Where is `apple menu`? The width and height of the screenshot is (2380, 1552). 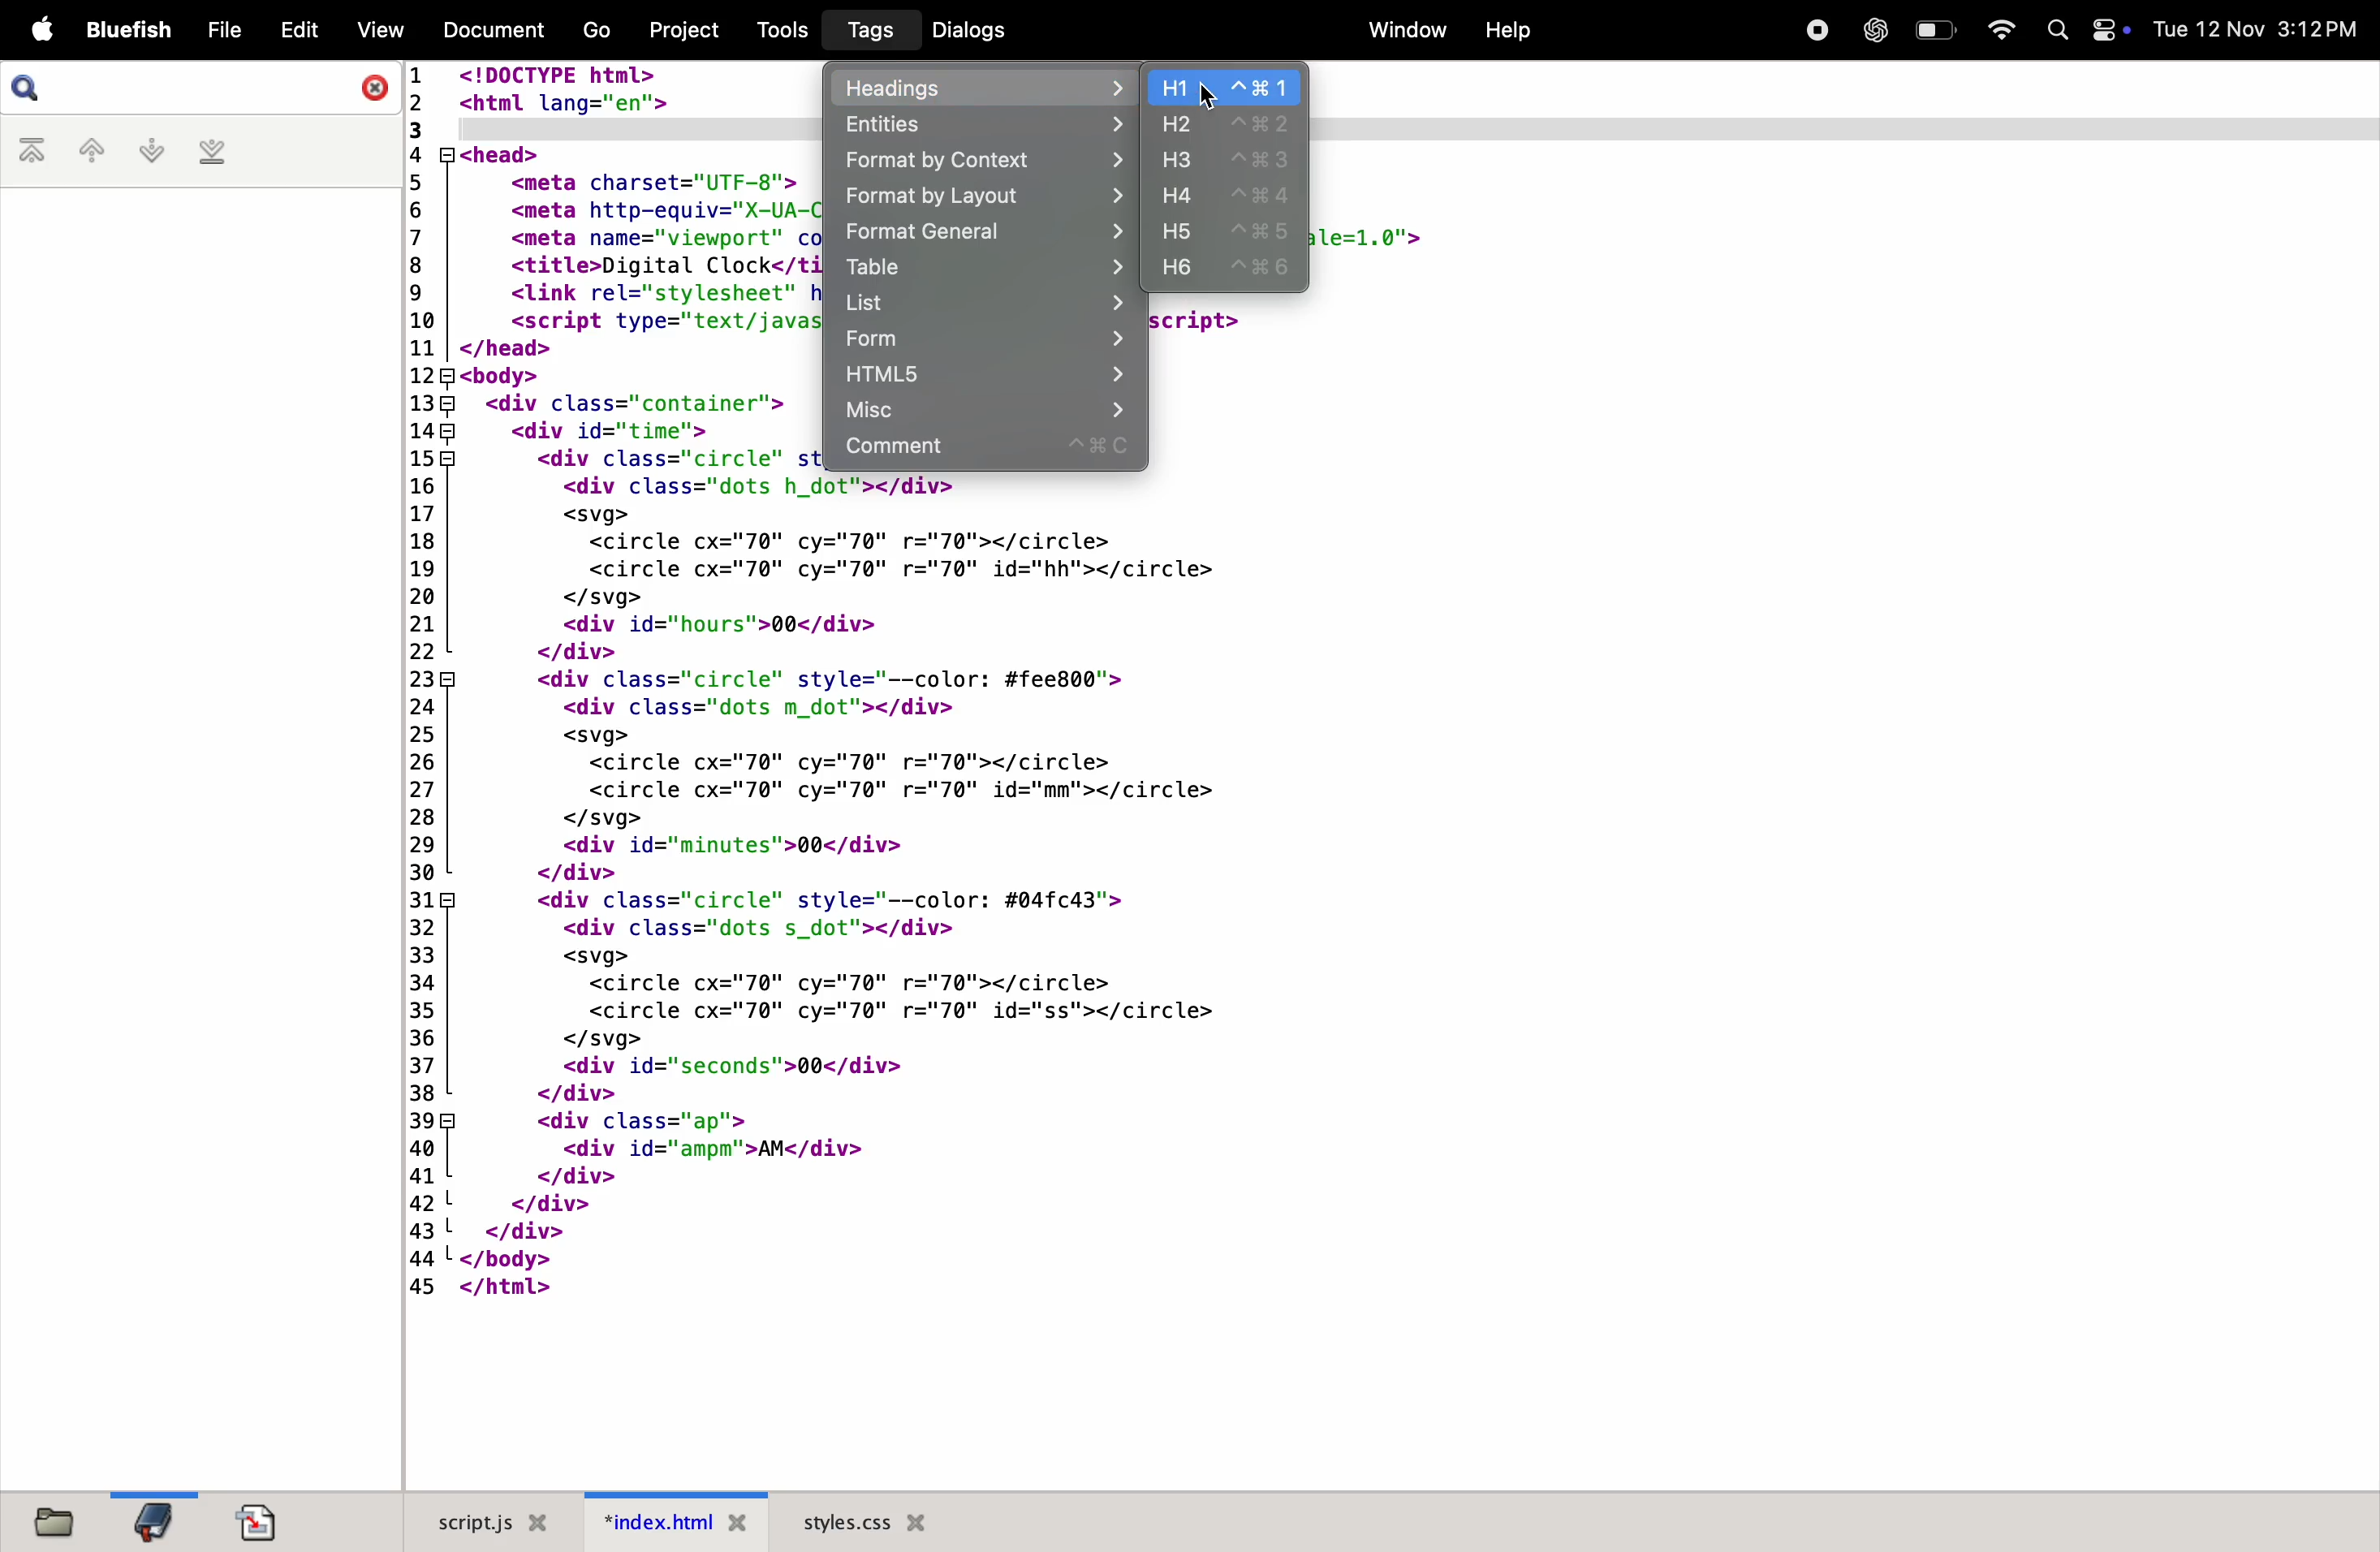 apple menu is located at coordinates (38, 32).